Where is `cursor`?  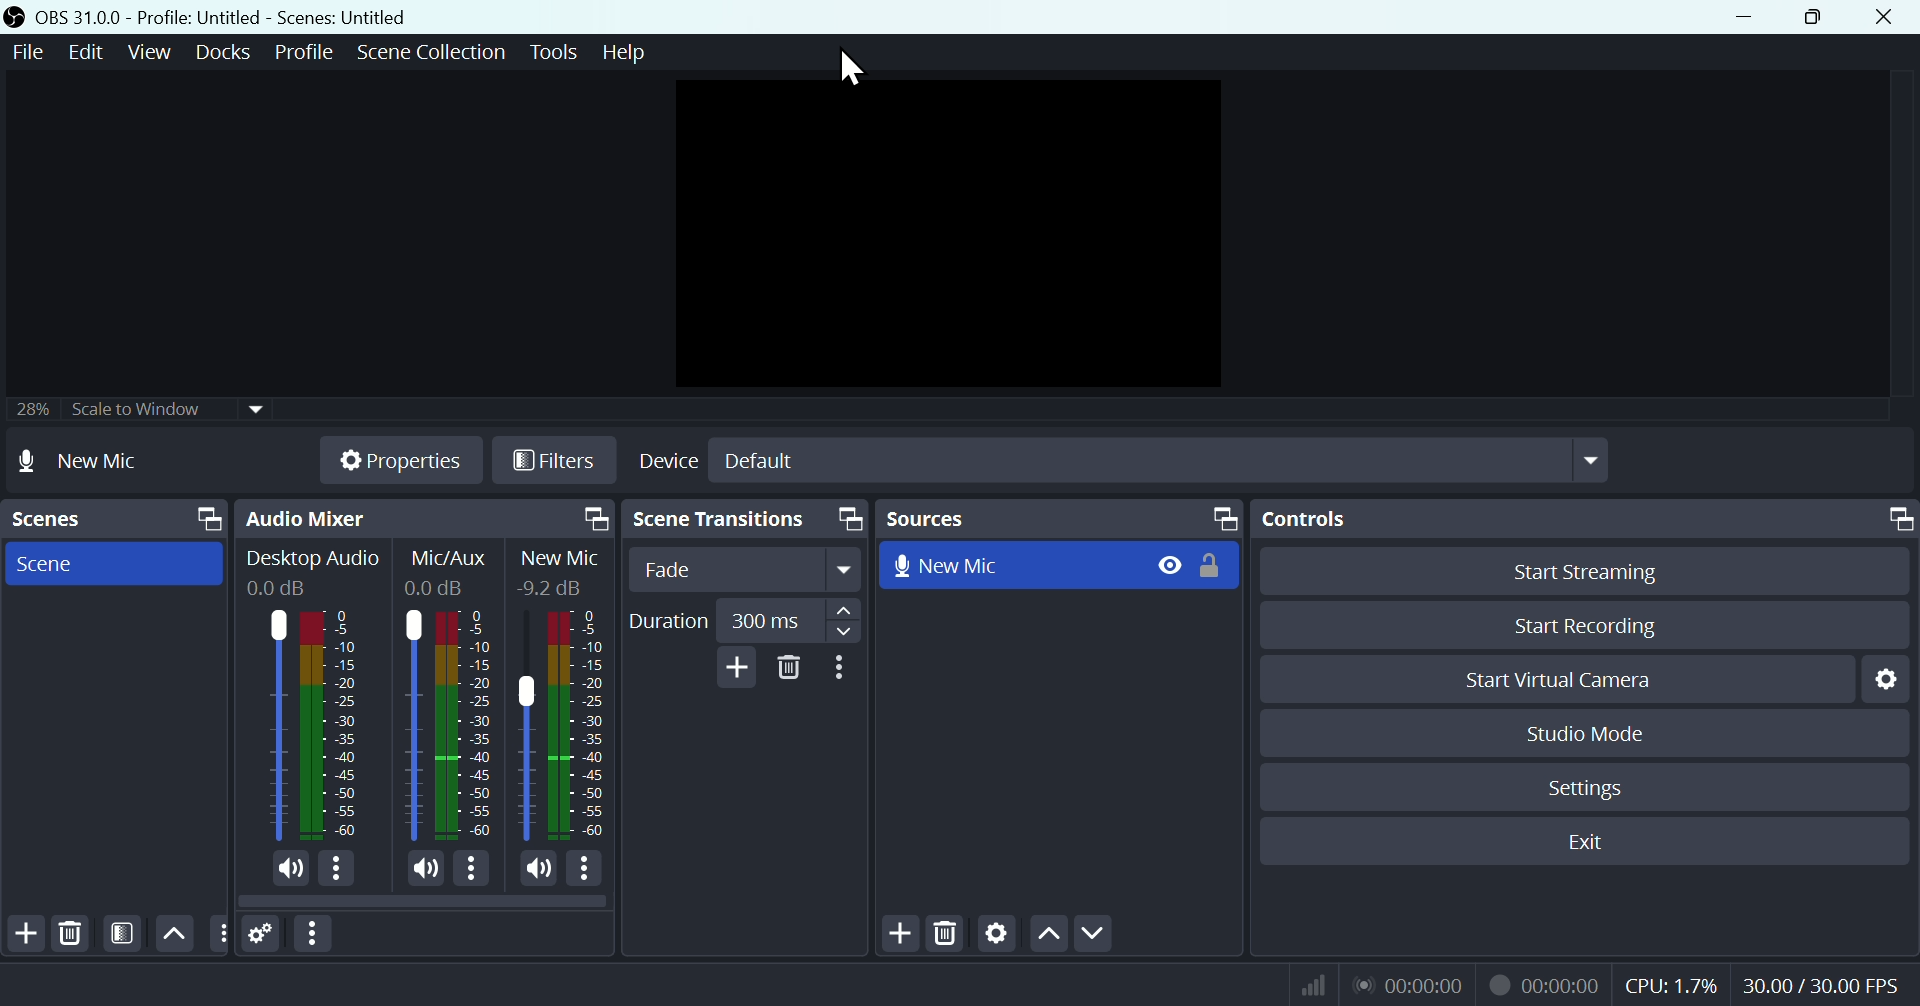
cursor is located at coordinates (846, 69).